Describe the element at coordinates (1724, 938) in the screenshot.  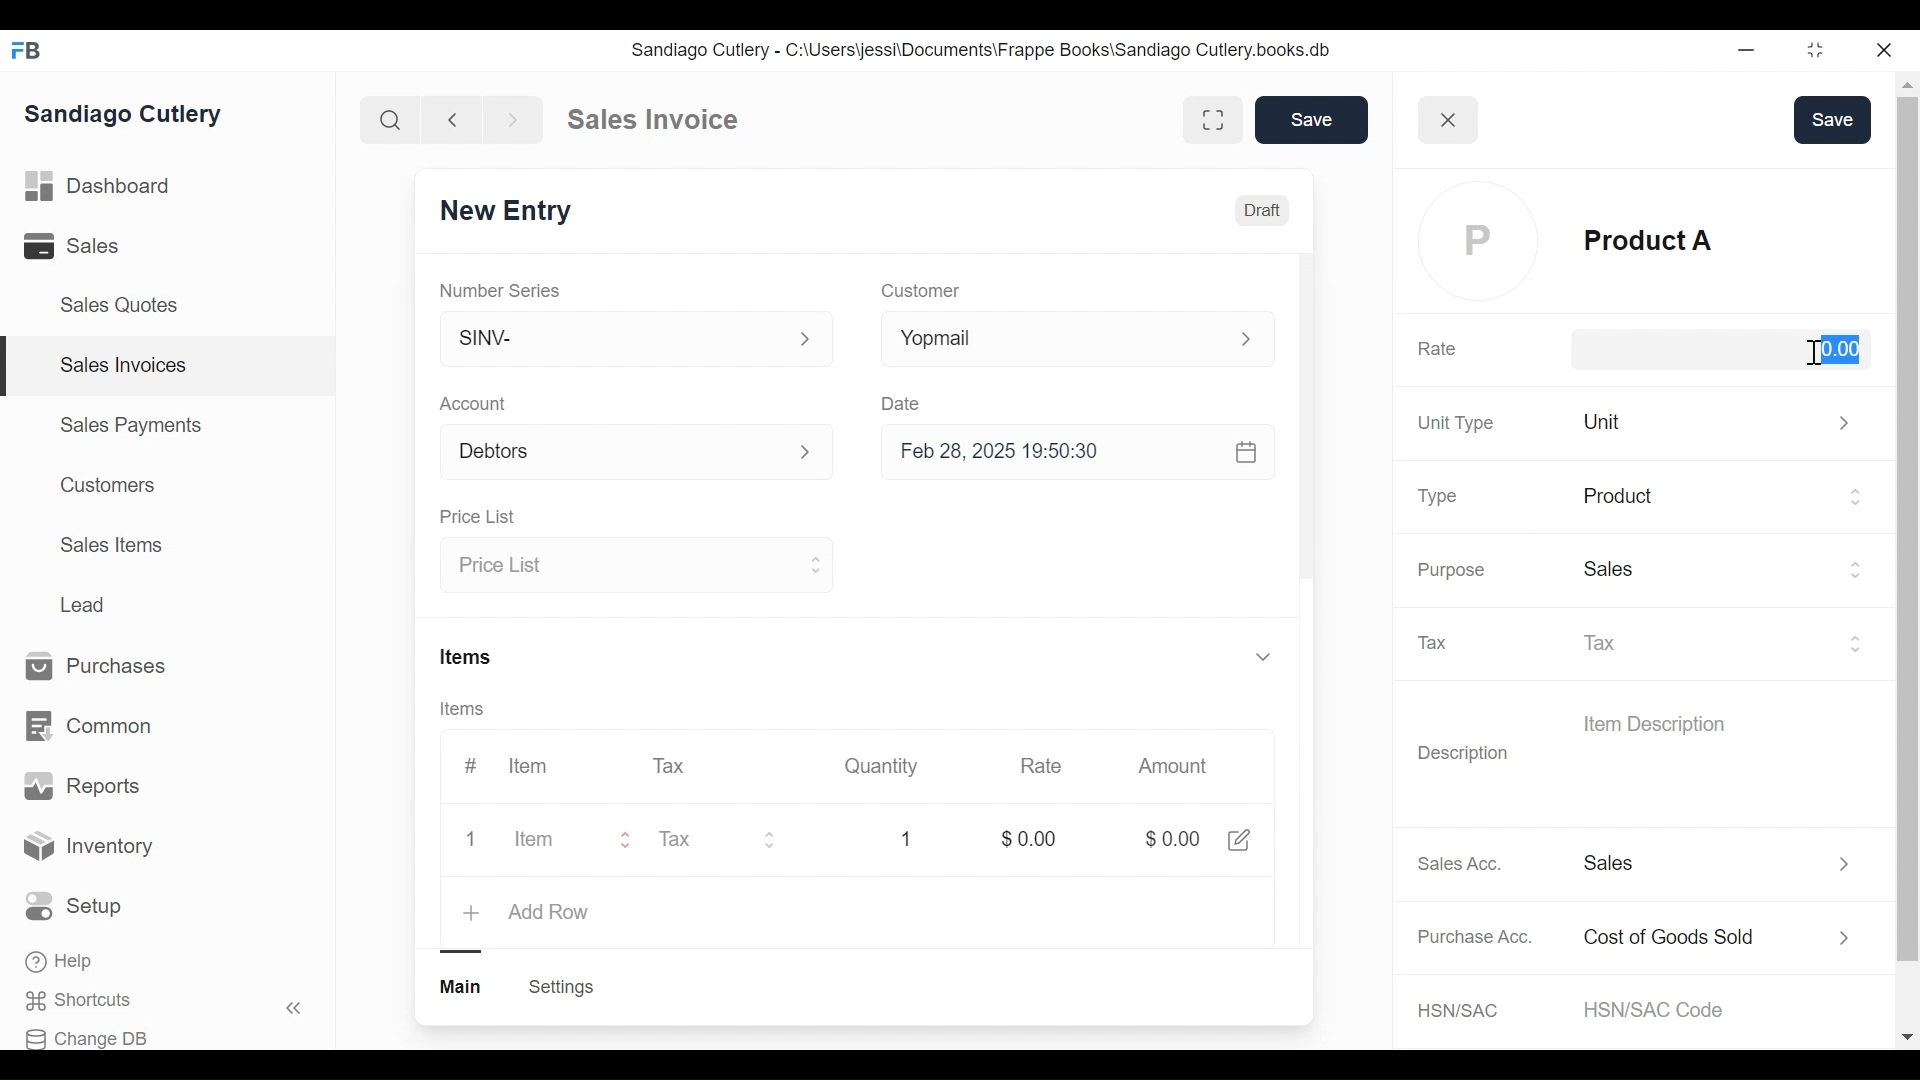
I see `Expense` at that location.